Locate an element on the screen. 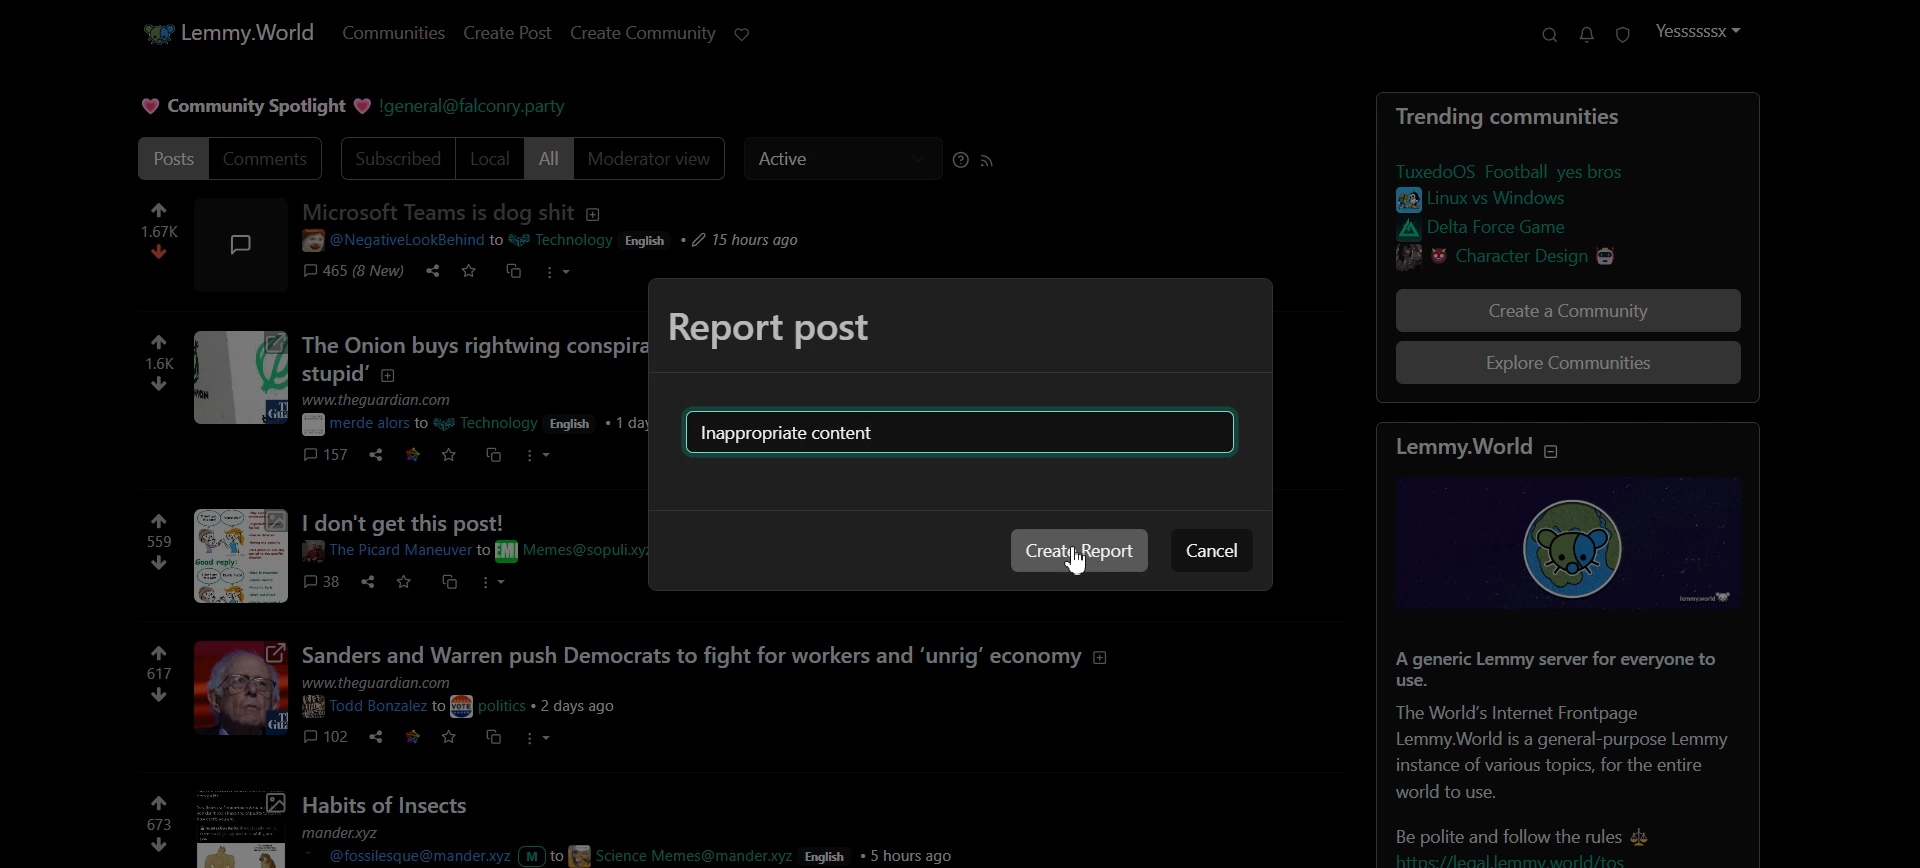 The width and height of the screenshot is (1920, 868). save is located at coordinates (472, 274).